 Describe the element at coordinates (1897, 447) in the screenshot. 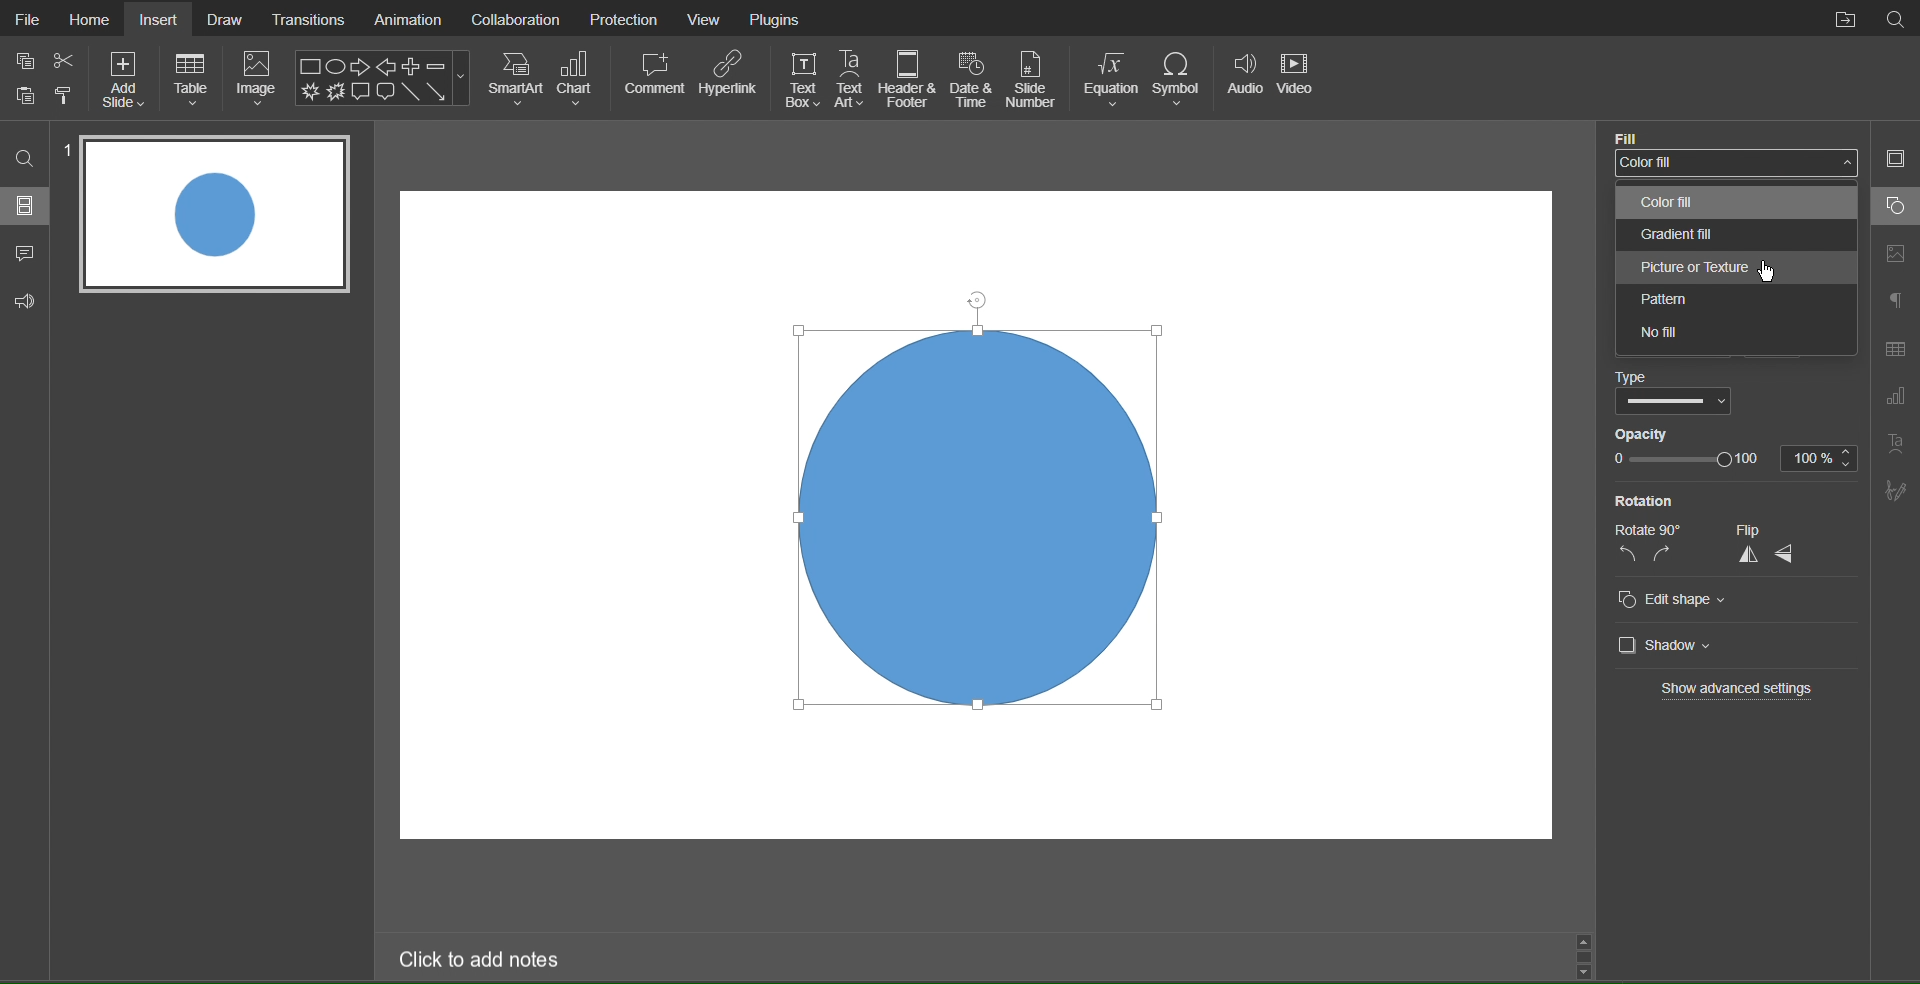

I see `Text Art` at that location.